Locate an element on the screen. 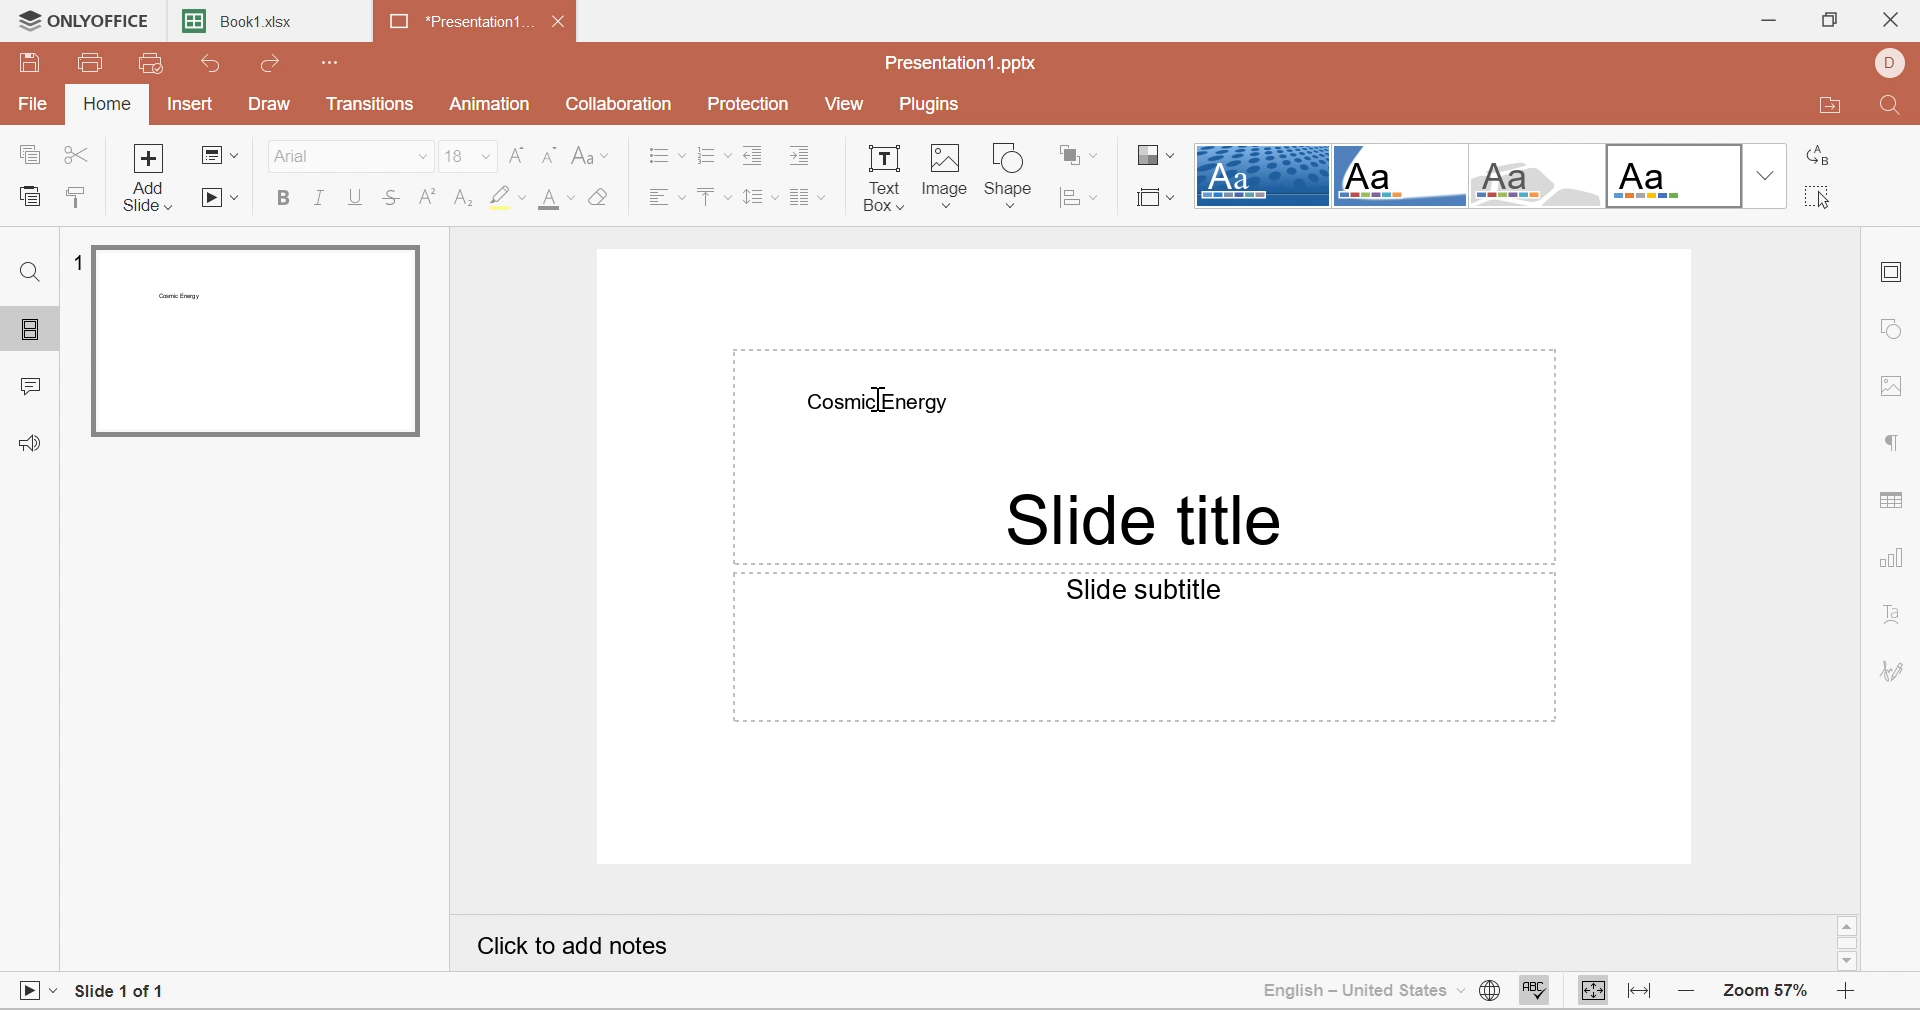  Find is located at coordinates (25, 271).